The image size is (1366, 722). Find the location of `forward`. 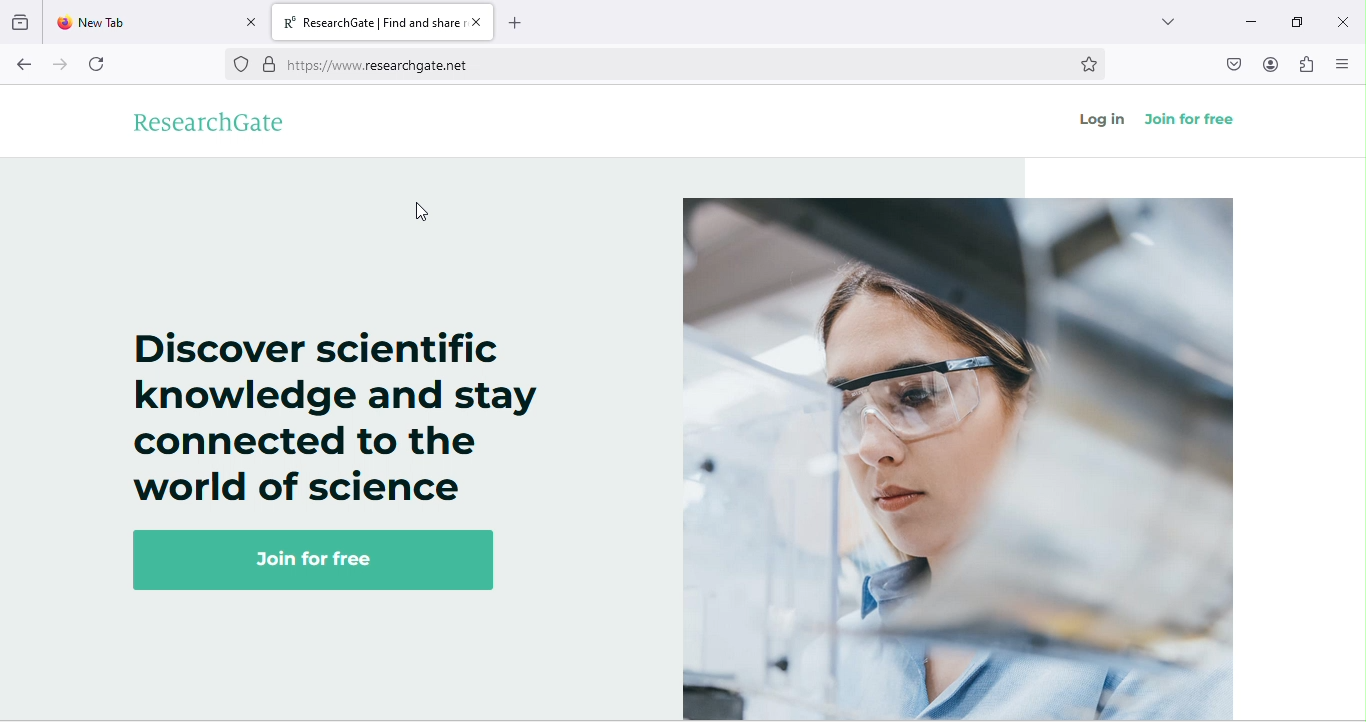

forward is located at coordinates (65, 62).